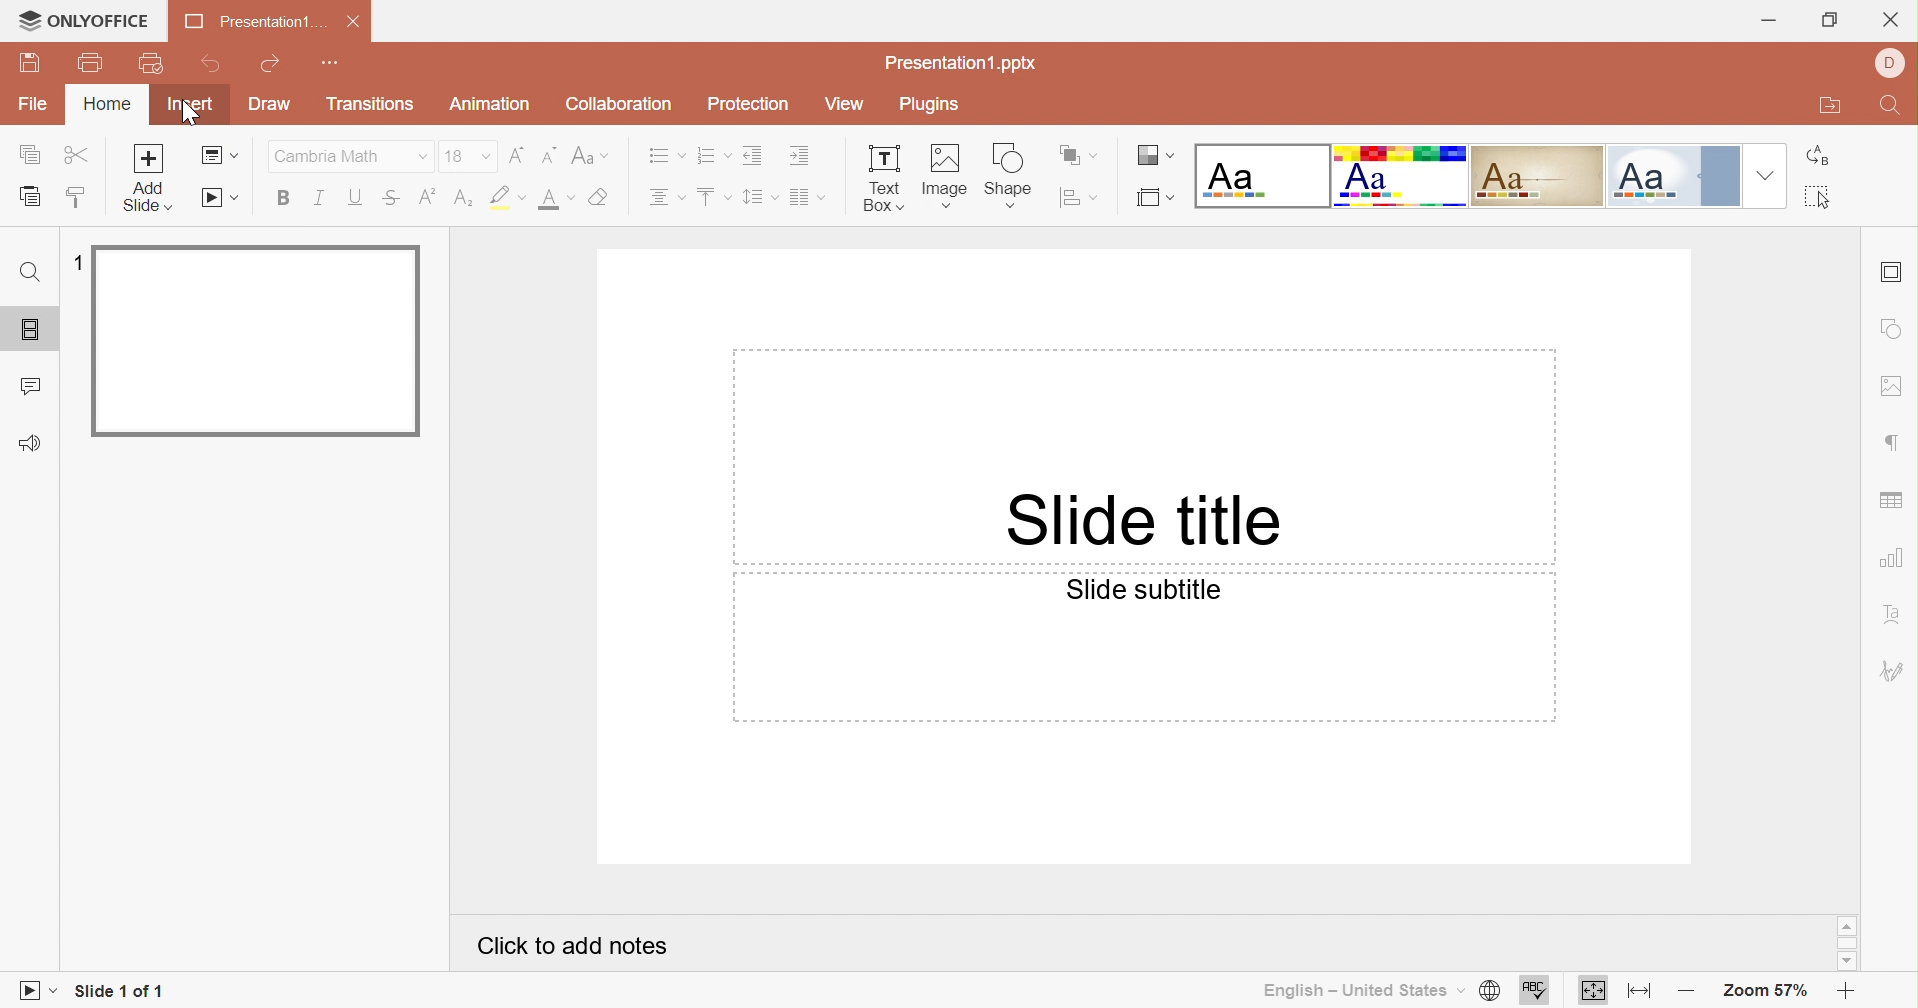 The image size is (1918, 1008). Describe the element at coordinates (1893, 269) in the screenshot. I see `Slide settings` at that location.